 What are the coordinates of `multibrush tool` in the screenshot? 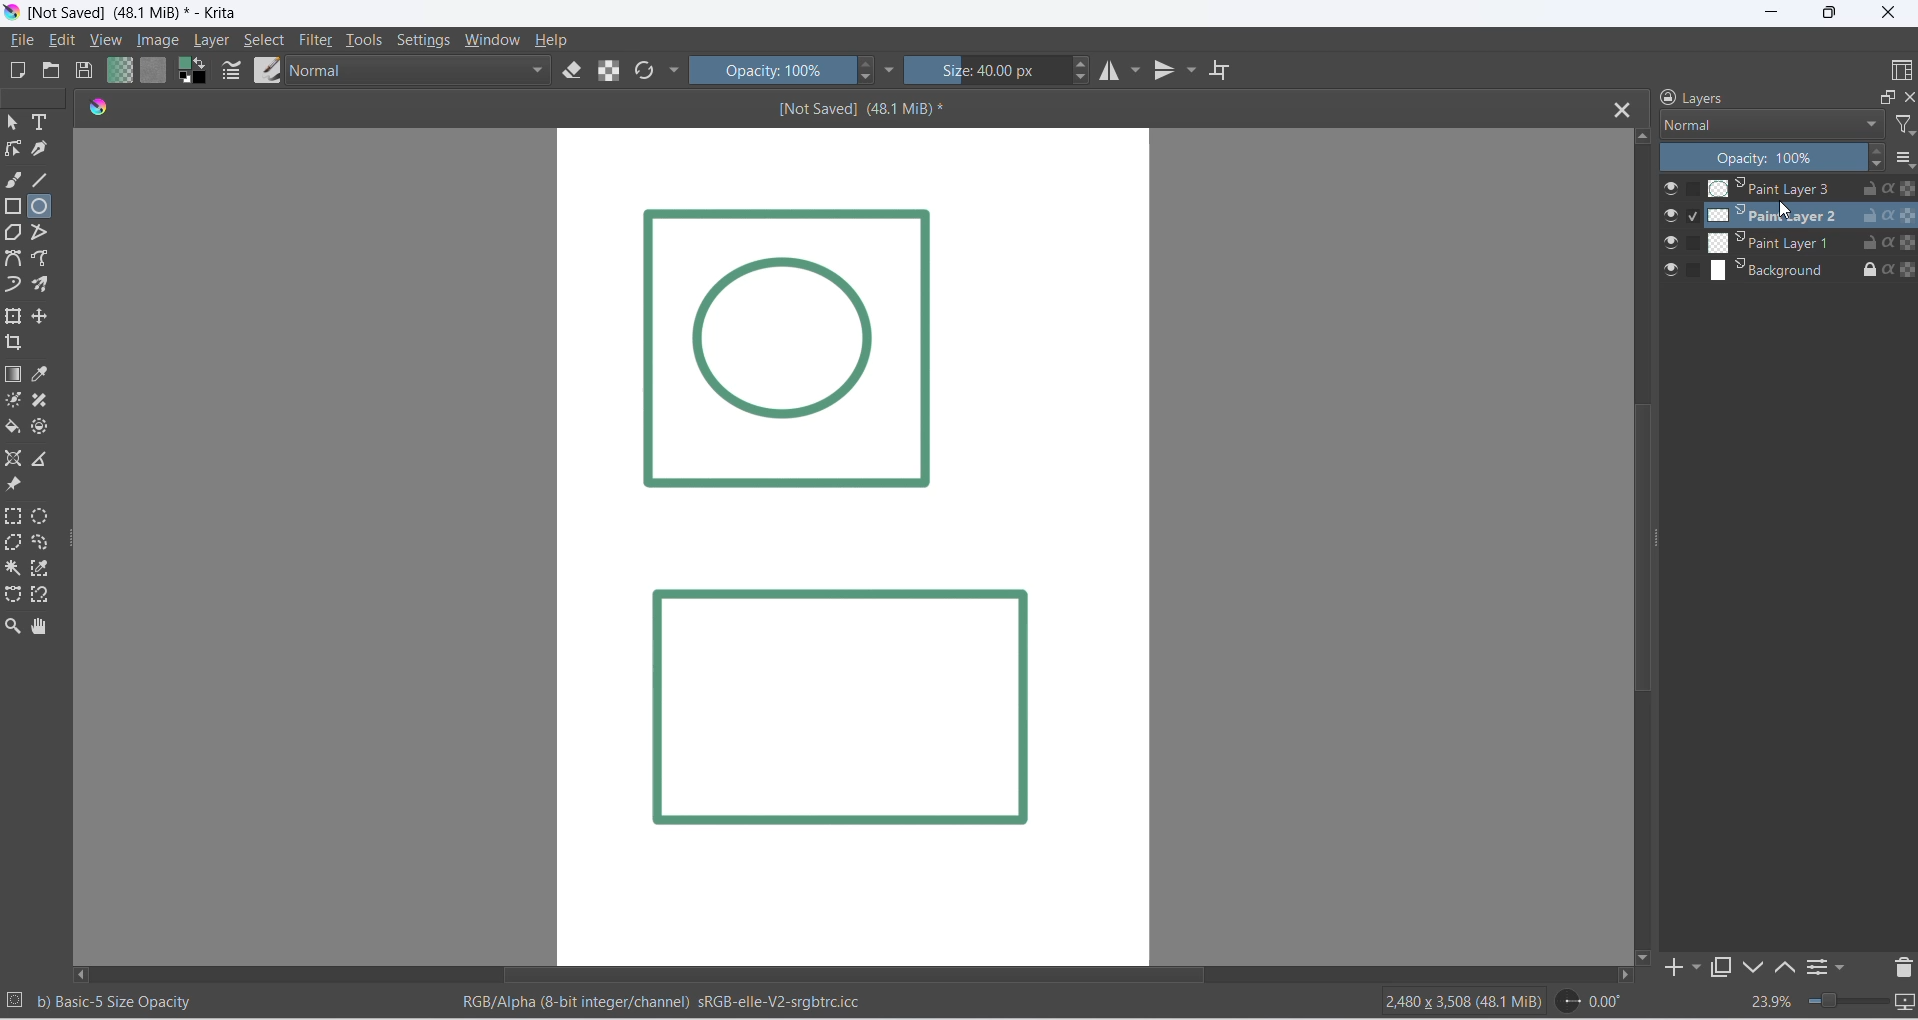 It's located at (45, 286).